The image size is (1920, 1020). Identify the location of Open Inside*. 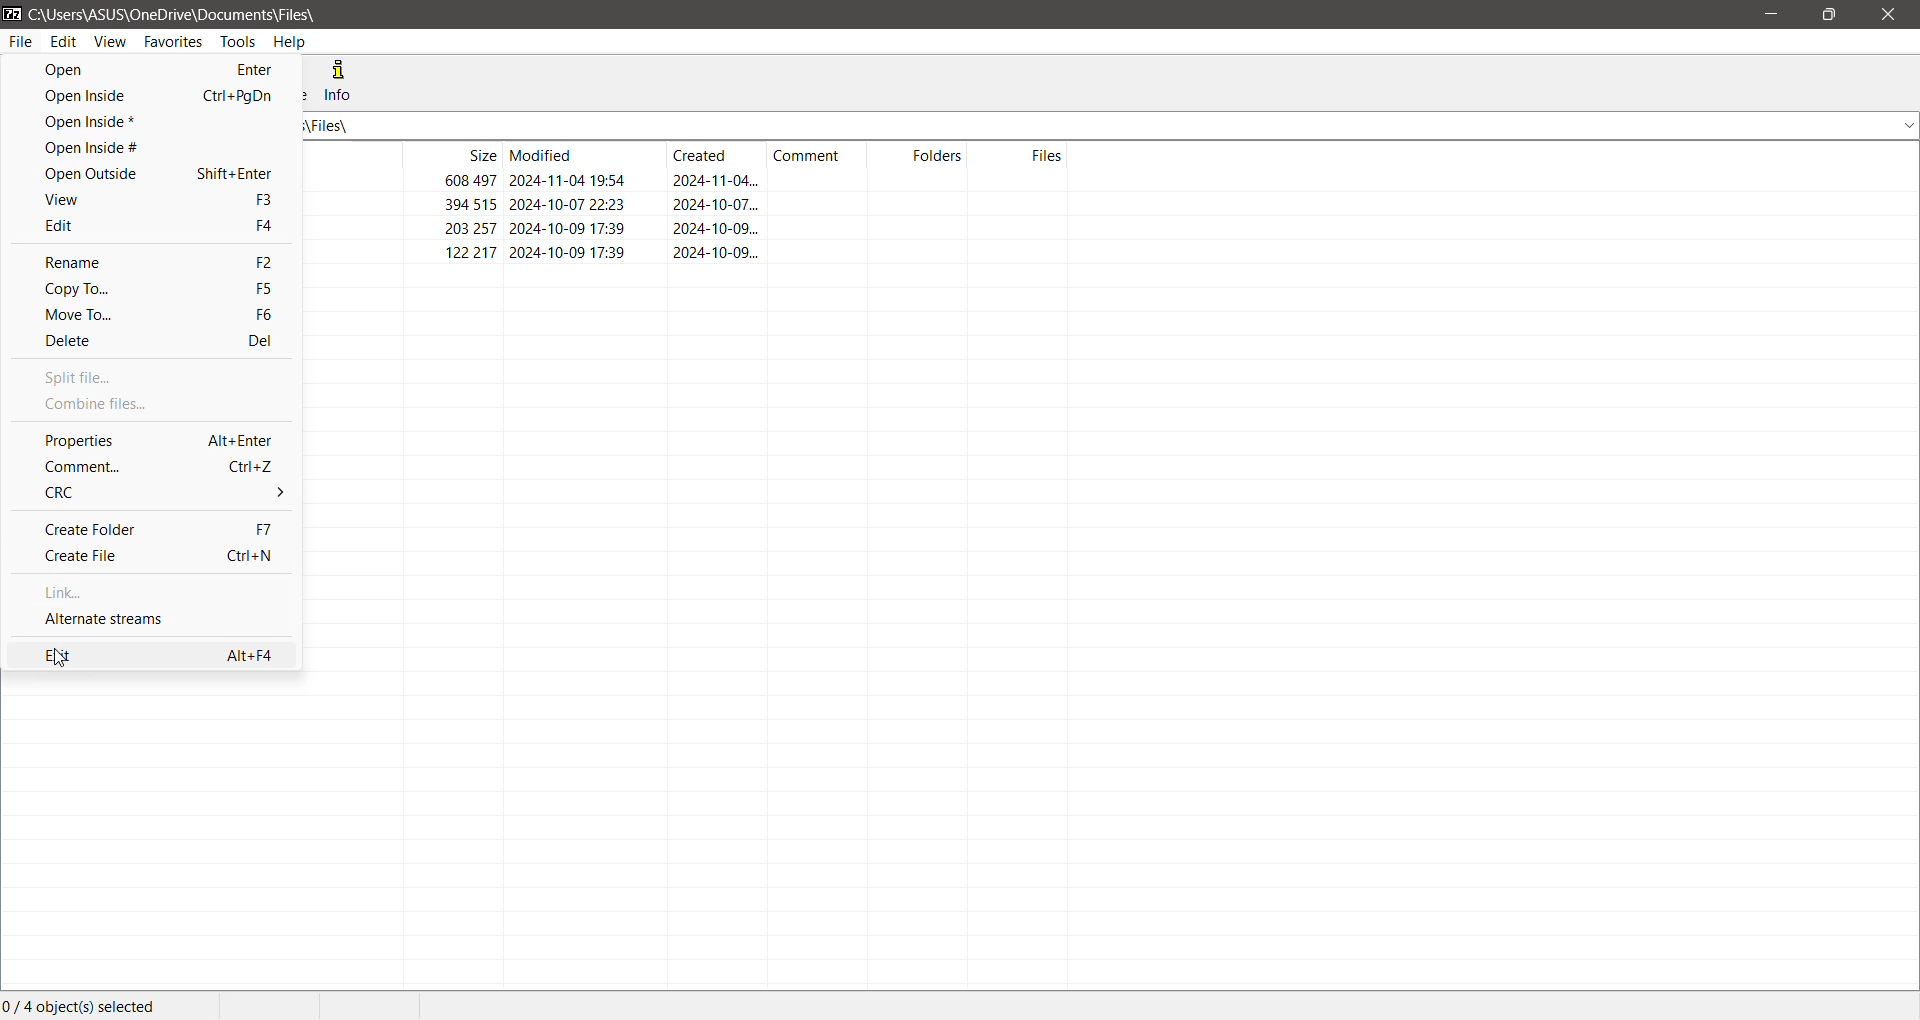
(100, 123).